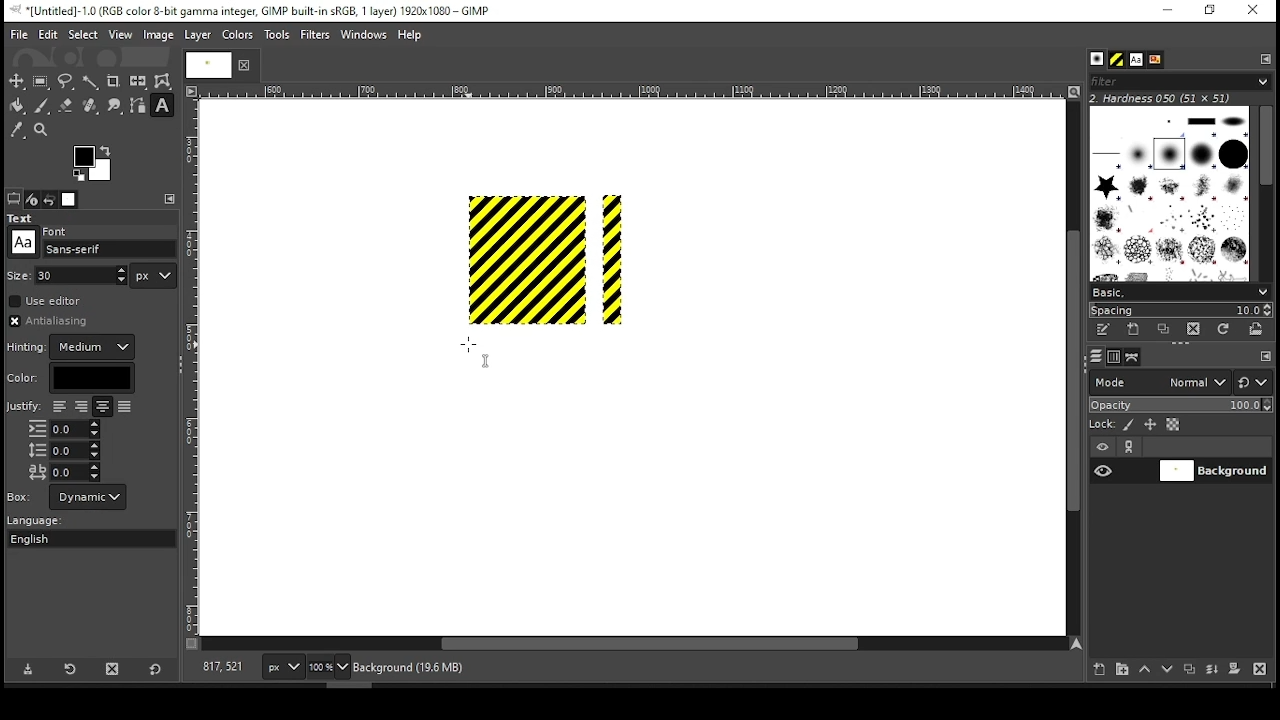 This screenshot has width=1280, height=720. Describe the element at coordinates (19, 274) in the screenshot. I see `` at that location.